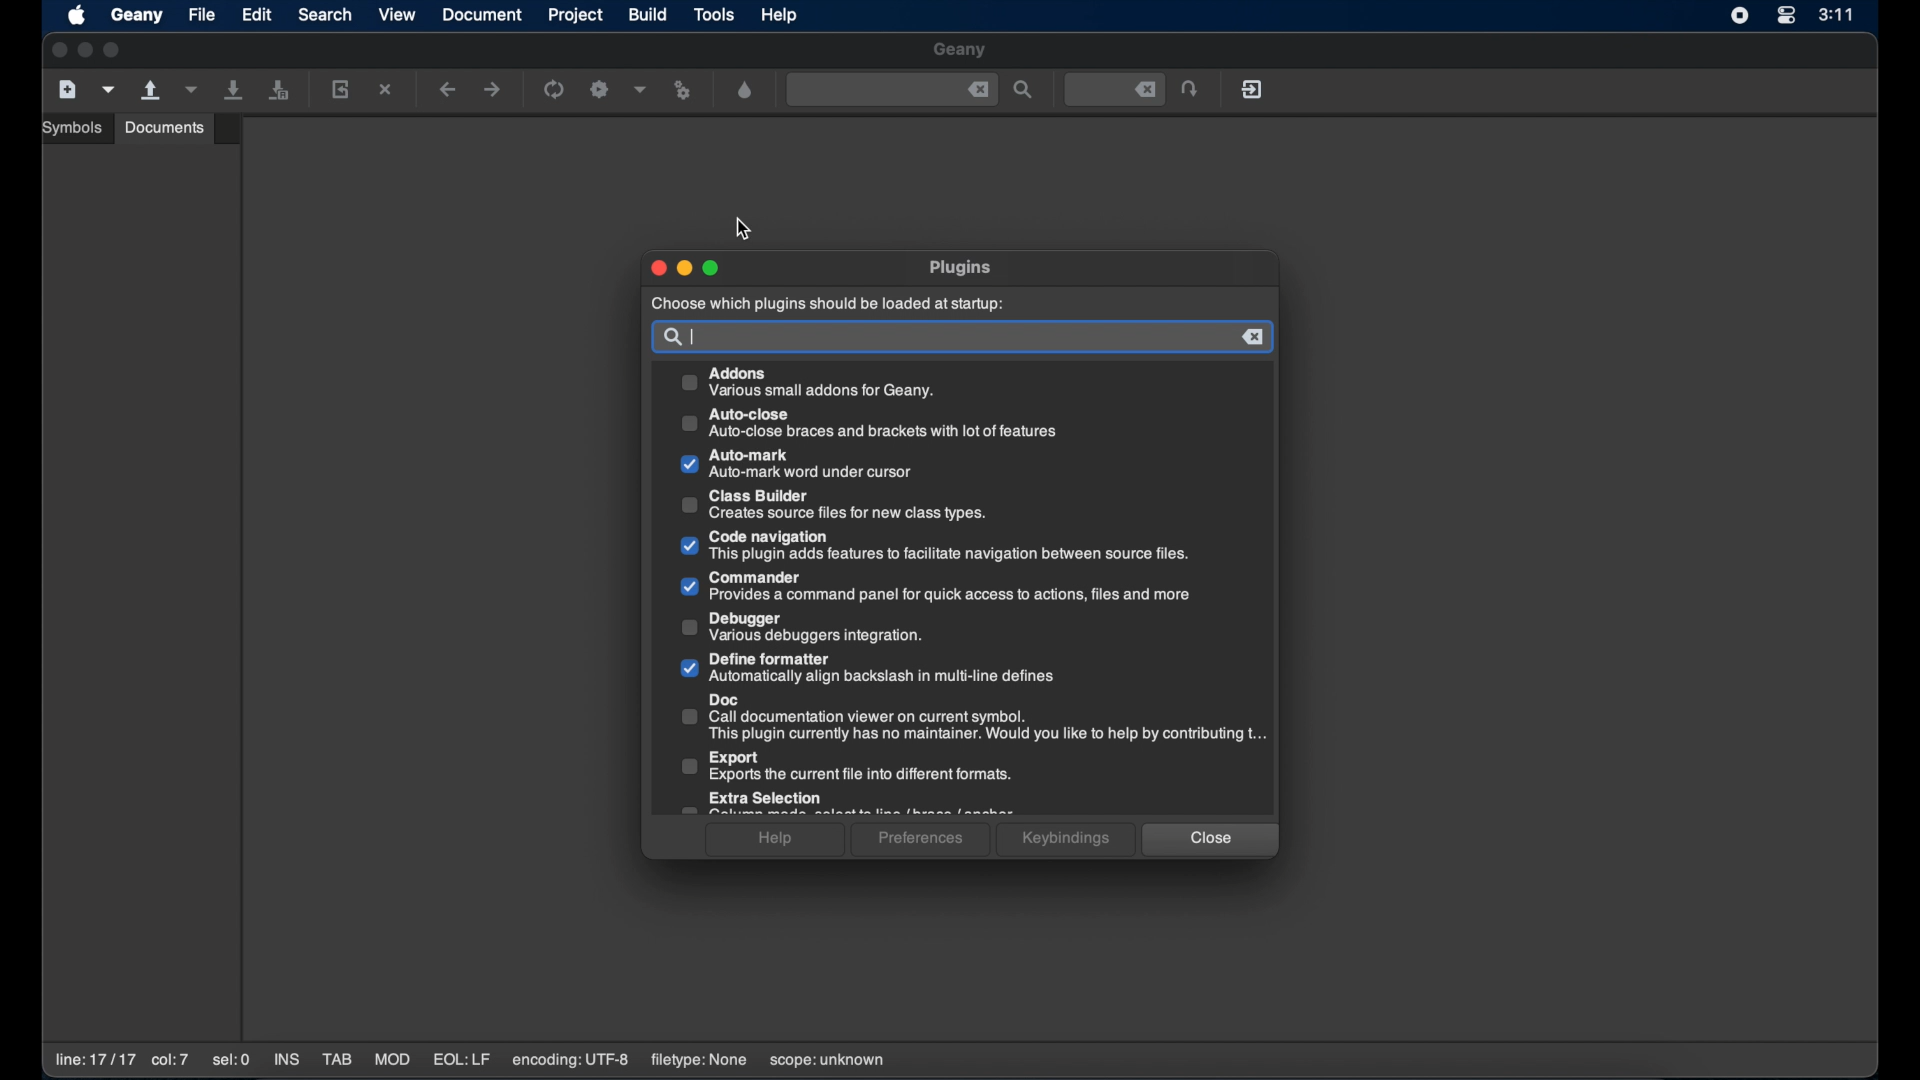  What do you see at coordinates (398, 14) in the screenshot?
I see `view` at bounding box center [398, 14].